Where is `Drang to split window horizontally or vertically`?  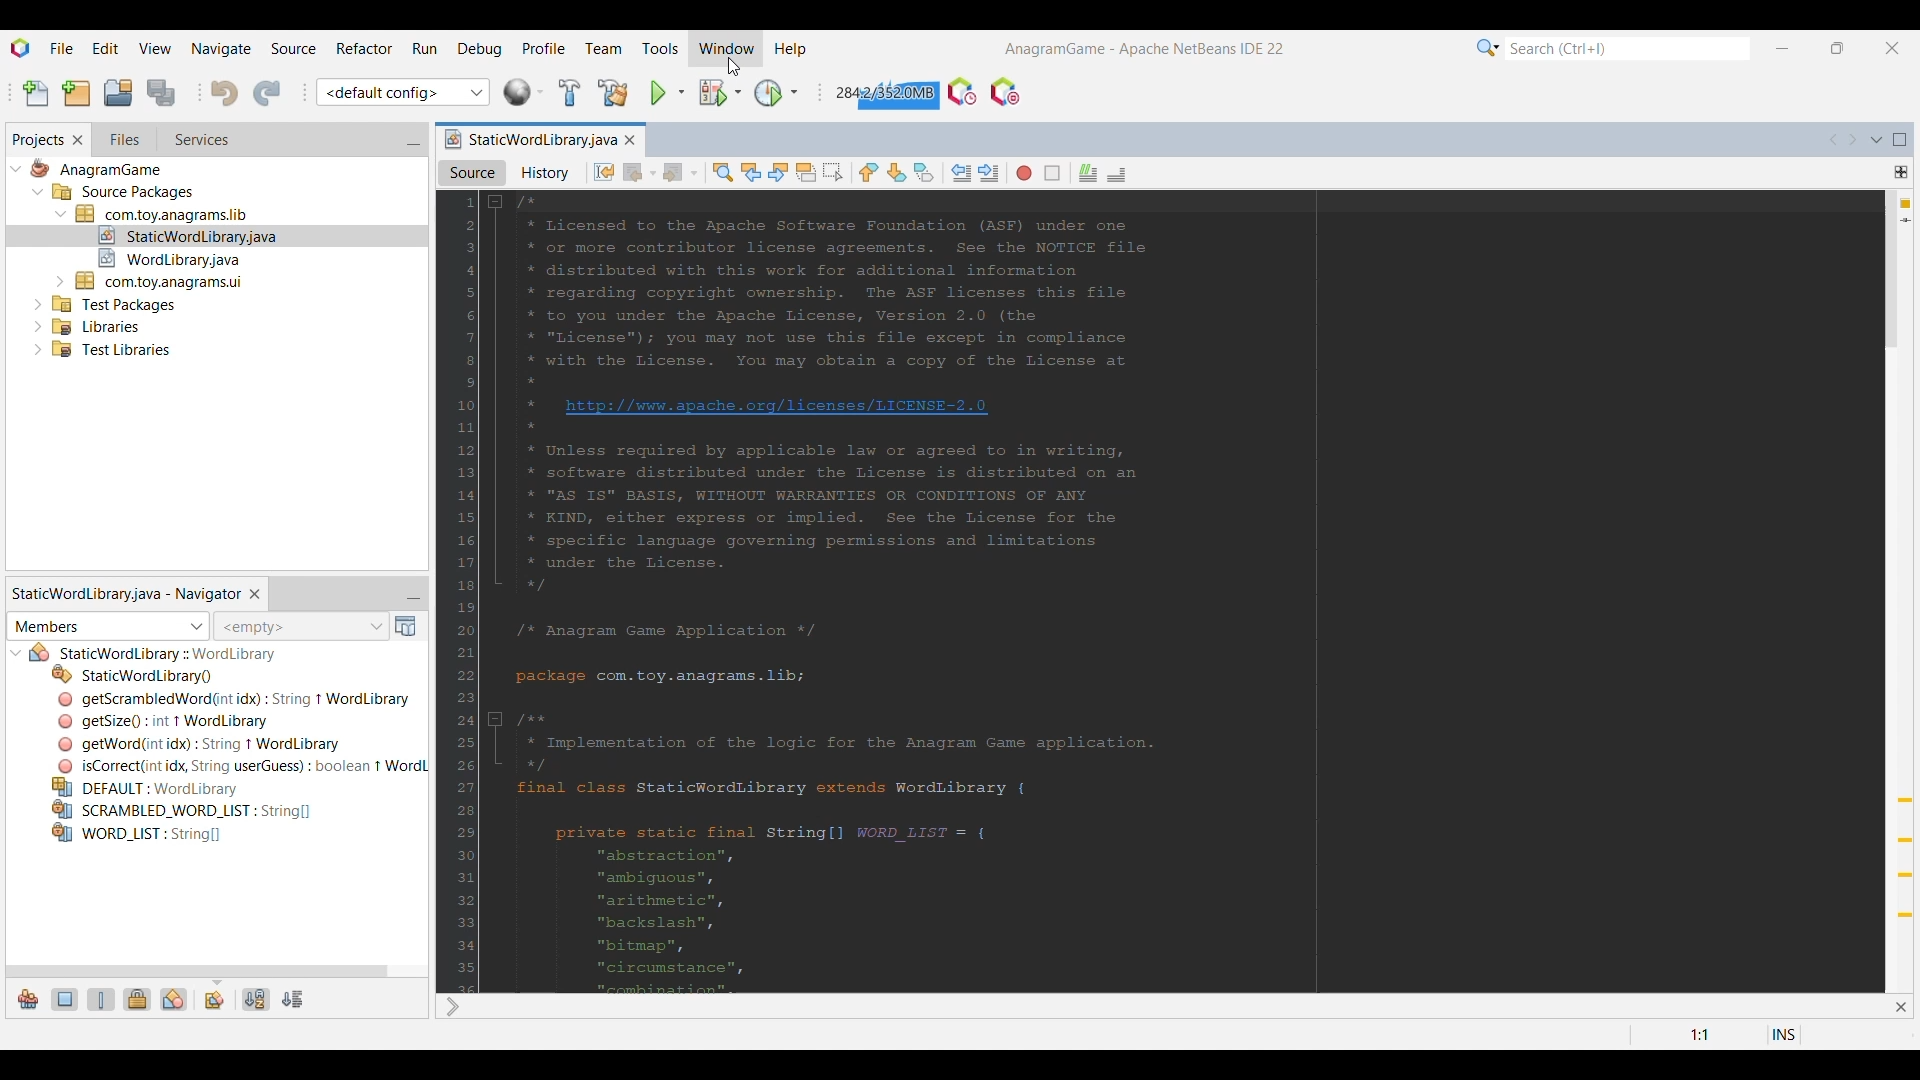 Drang to split window horizontally or vertically is located at coordinates (1901, 172).